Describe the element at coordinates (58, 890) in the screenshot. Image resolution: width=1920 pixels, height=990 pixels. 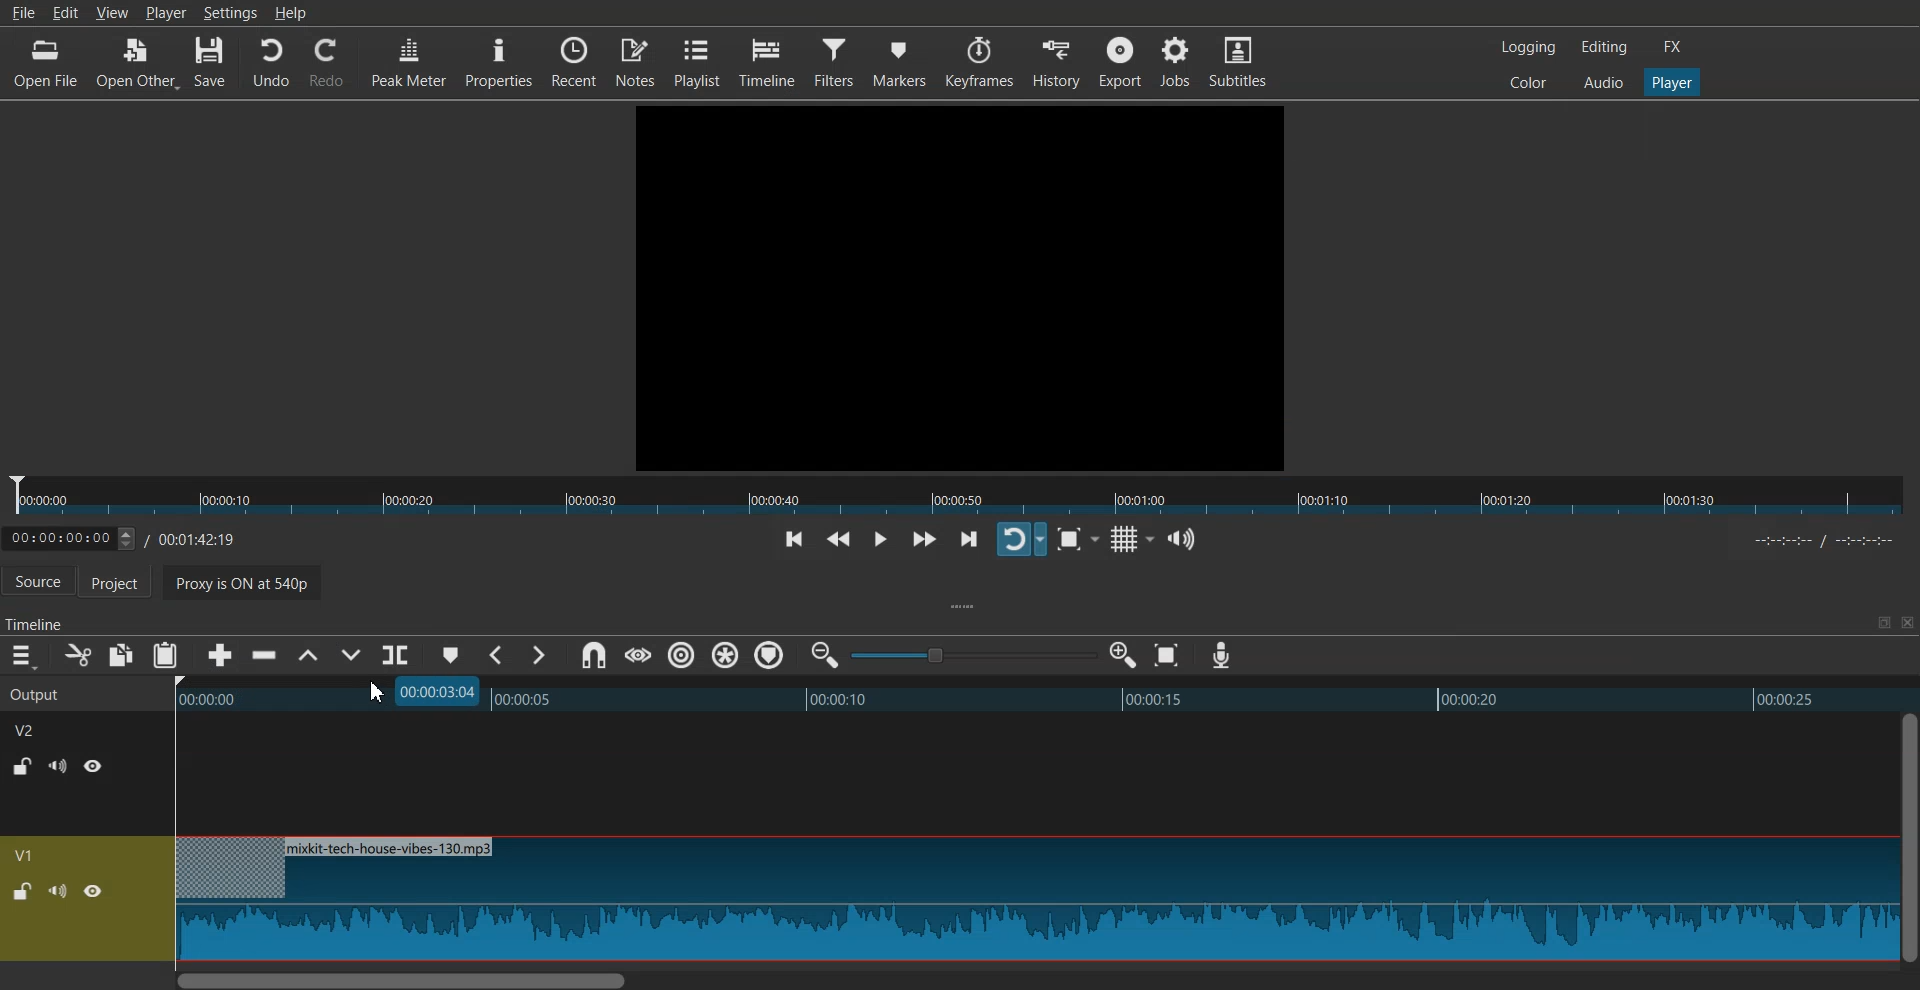
I see `Mute` at that location.